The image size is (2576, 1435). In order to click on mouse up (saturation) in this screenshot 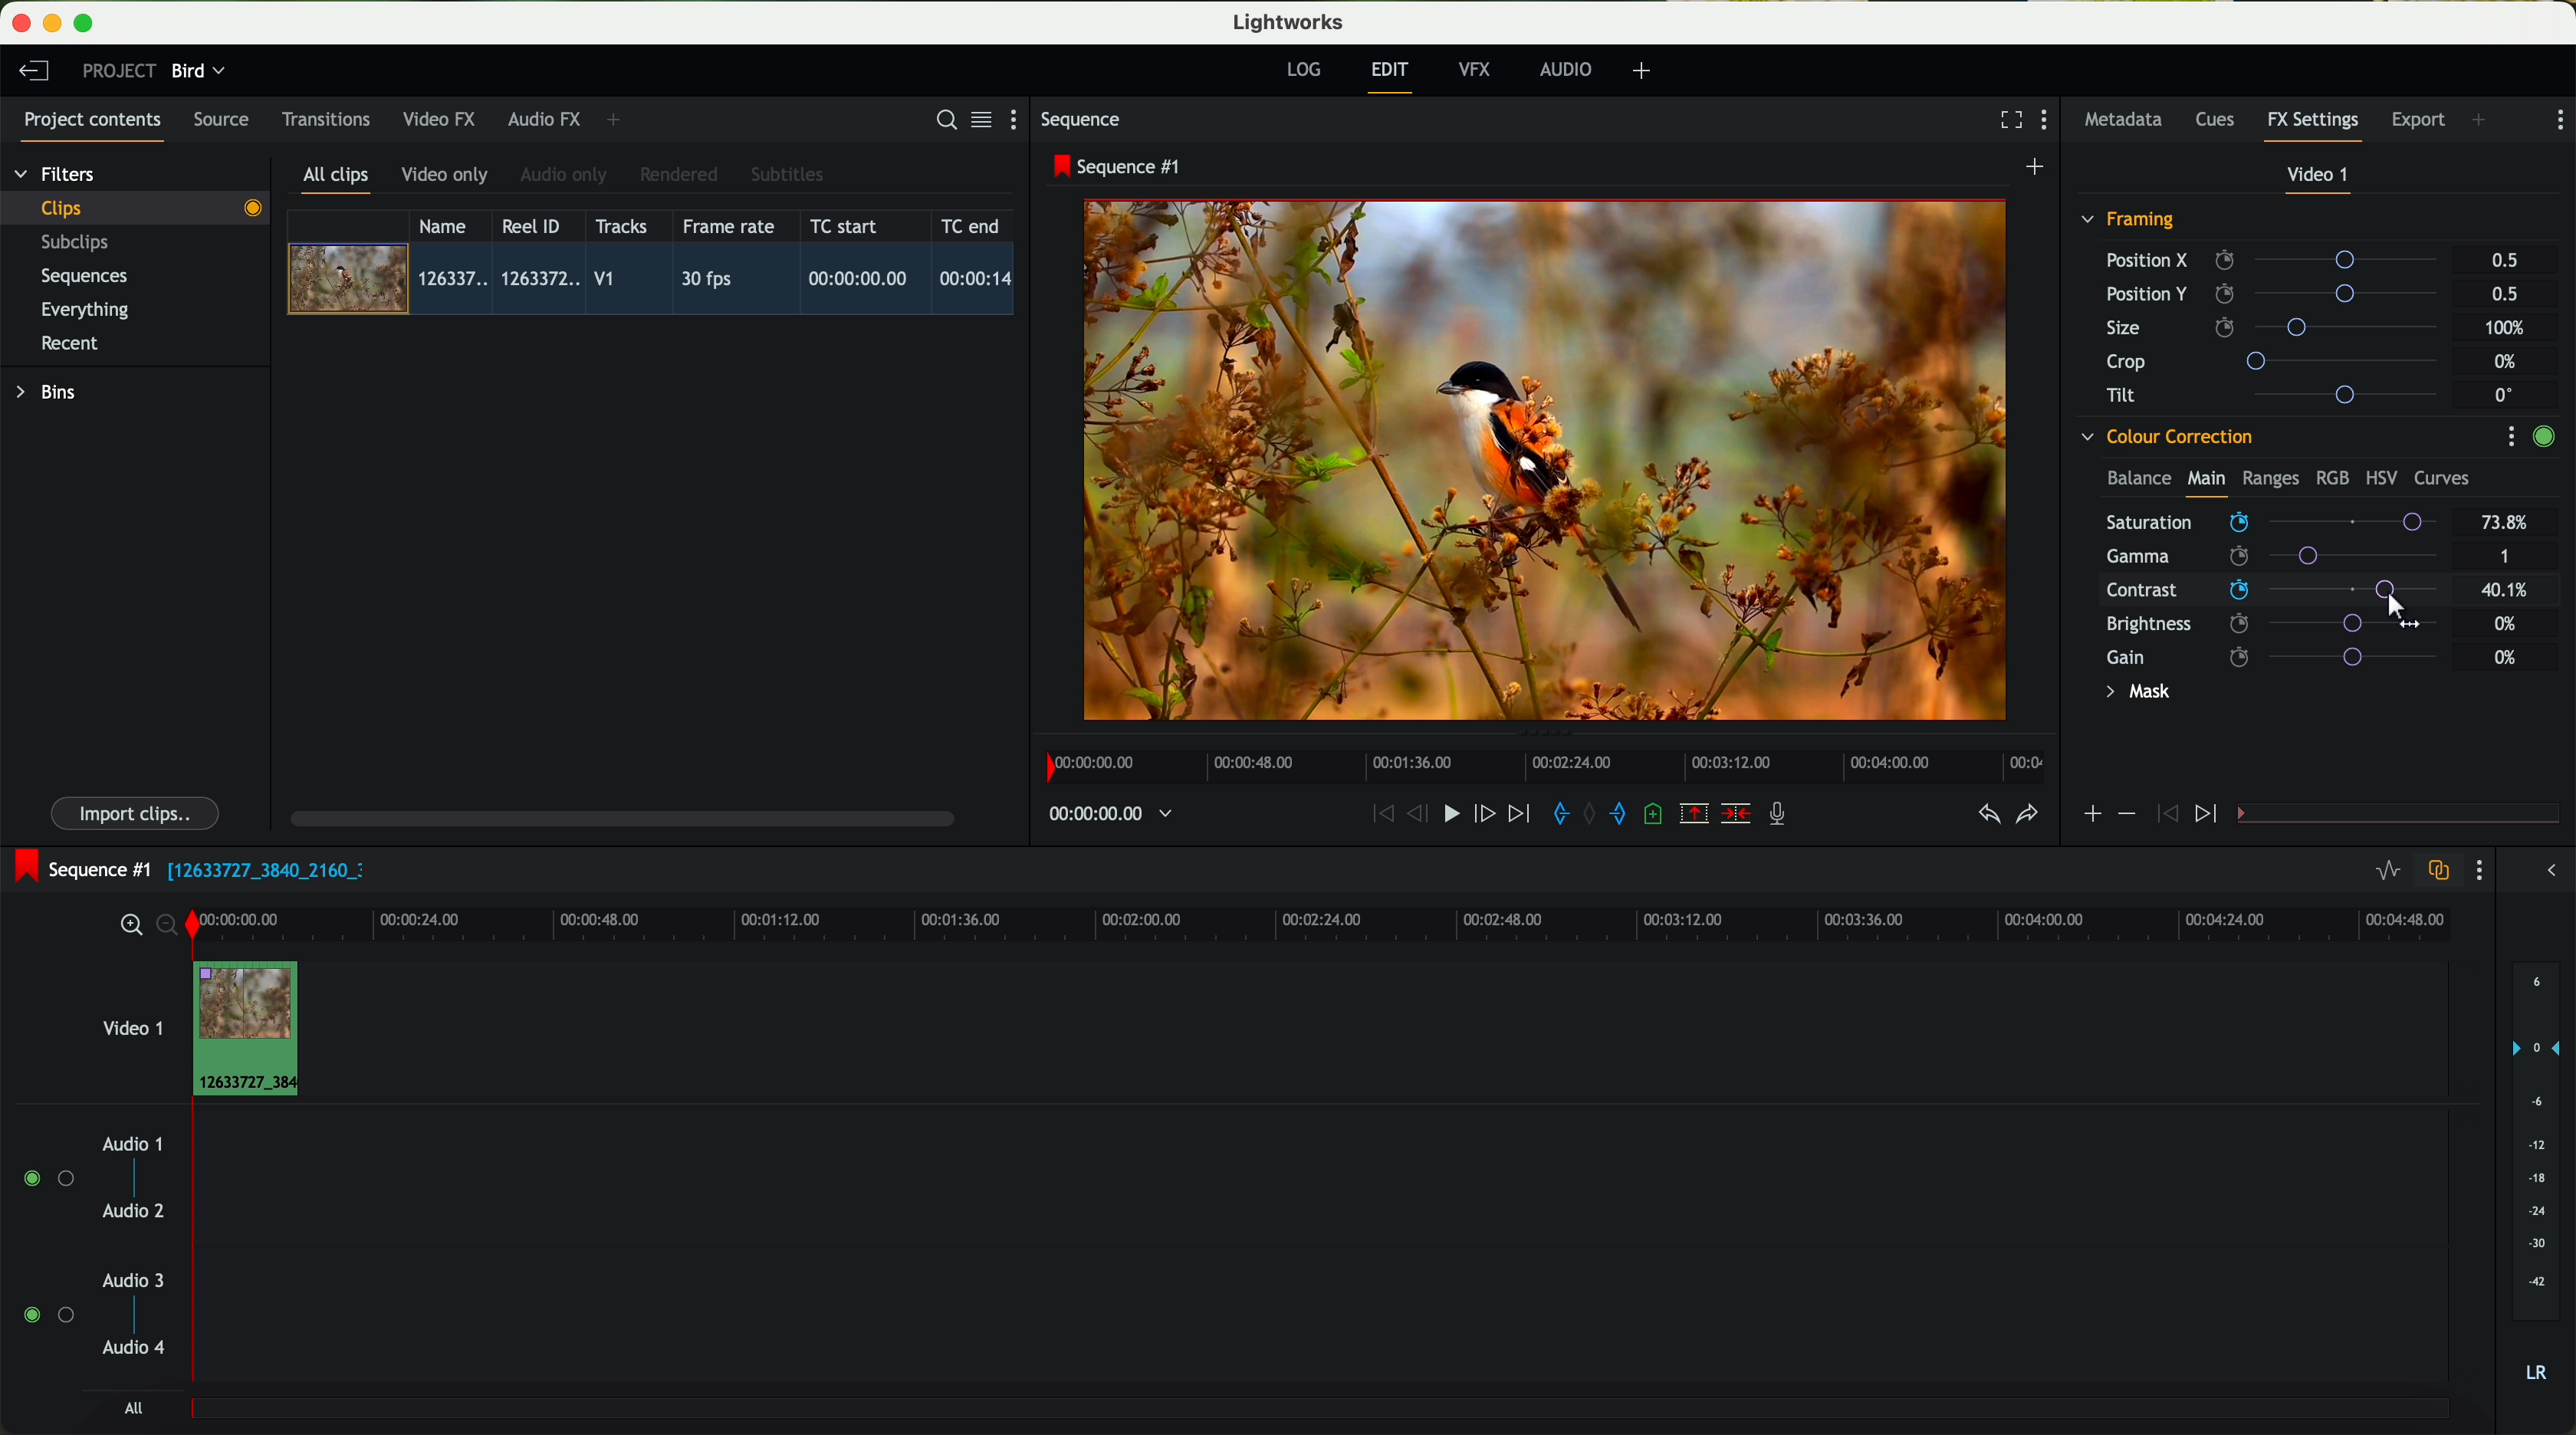, I will do `click(2274, 521)`.